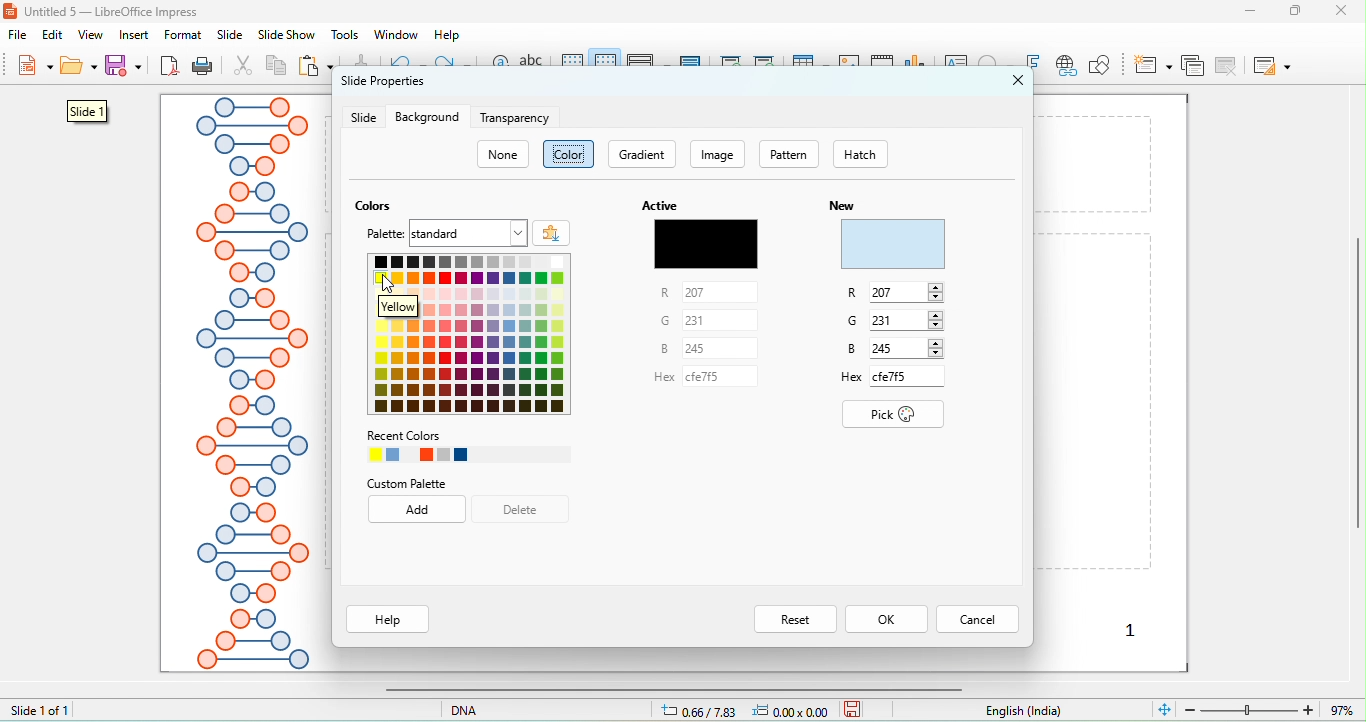  Describe the element at coordinates (891, 378) in the screenshot. I see `Hex` at that location.